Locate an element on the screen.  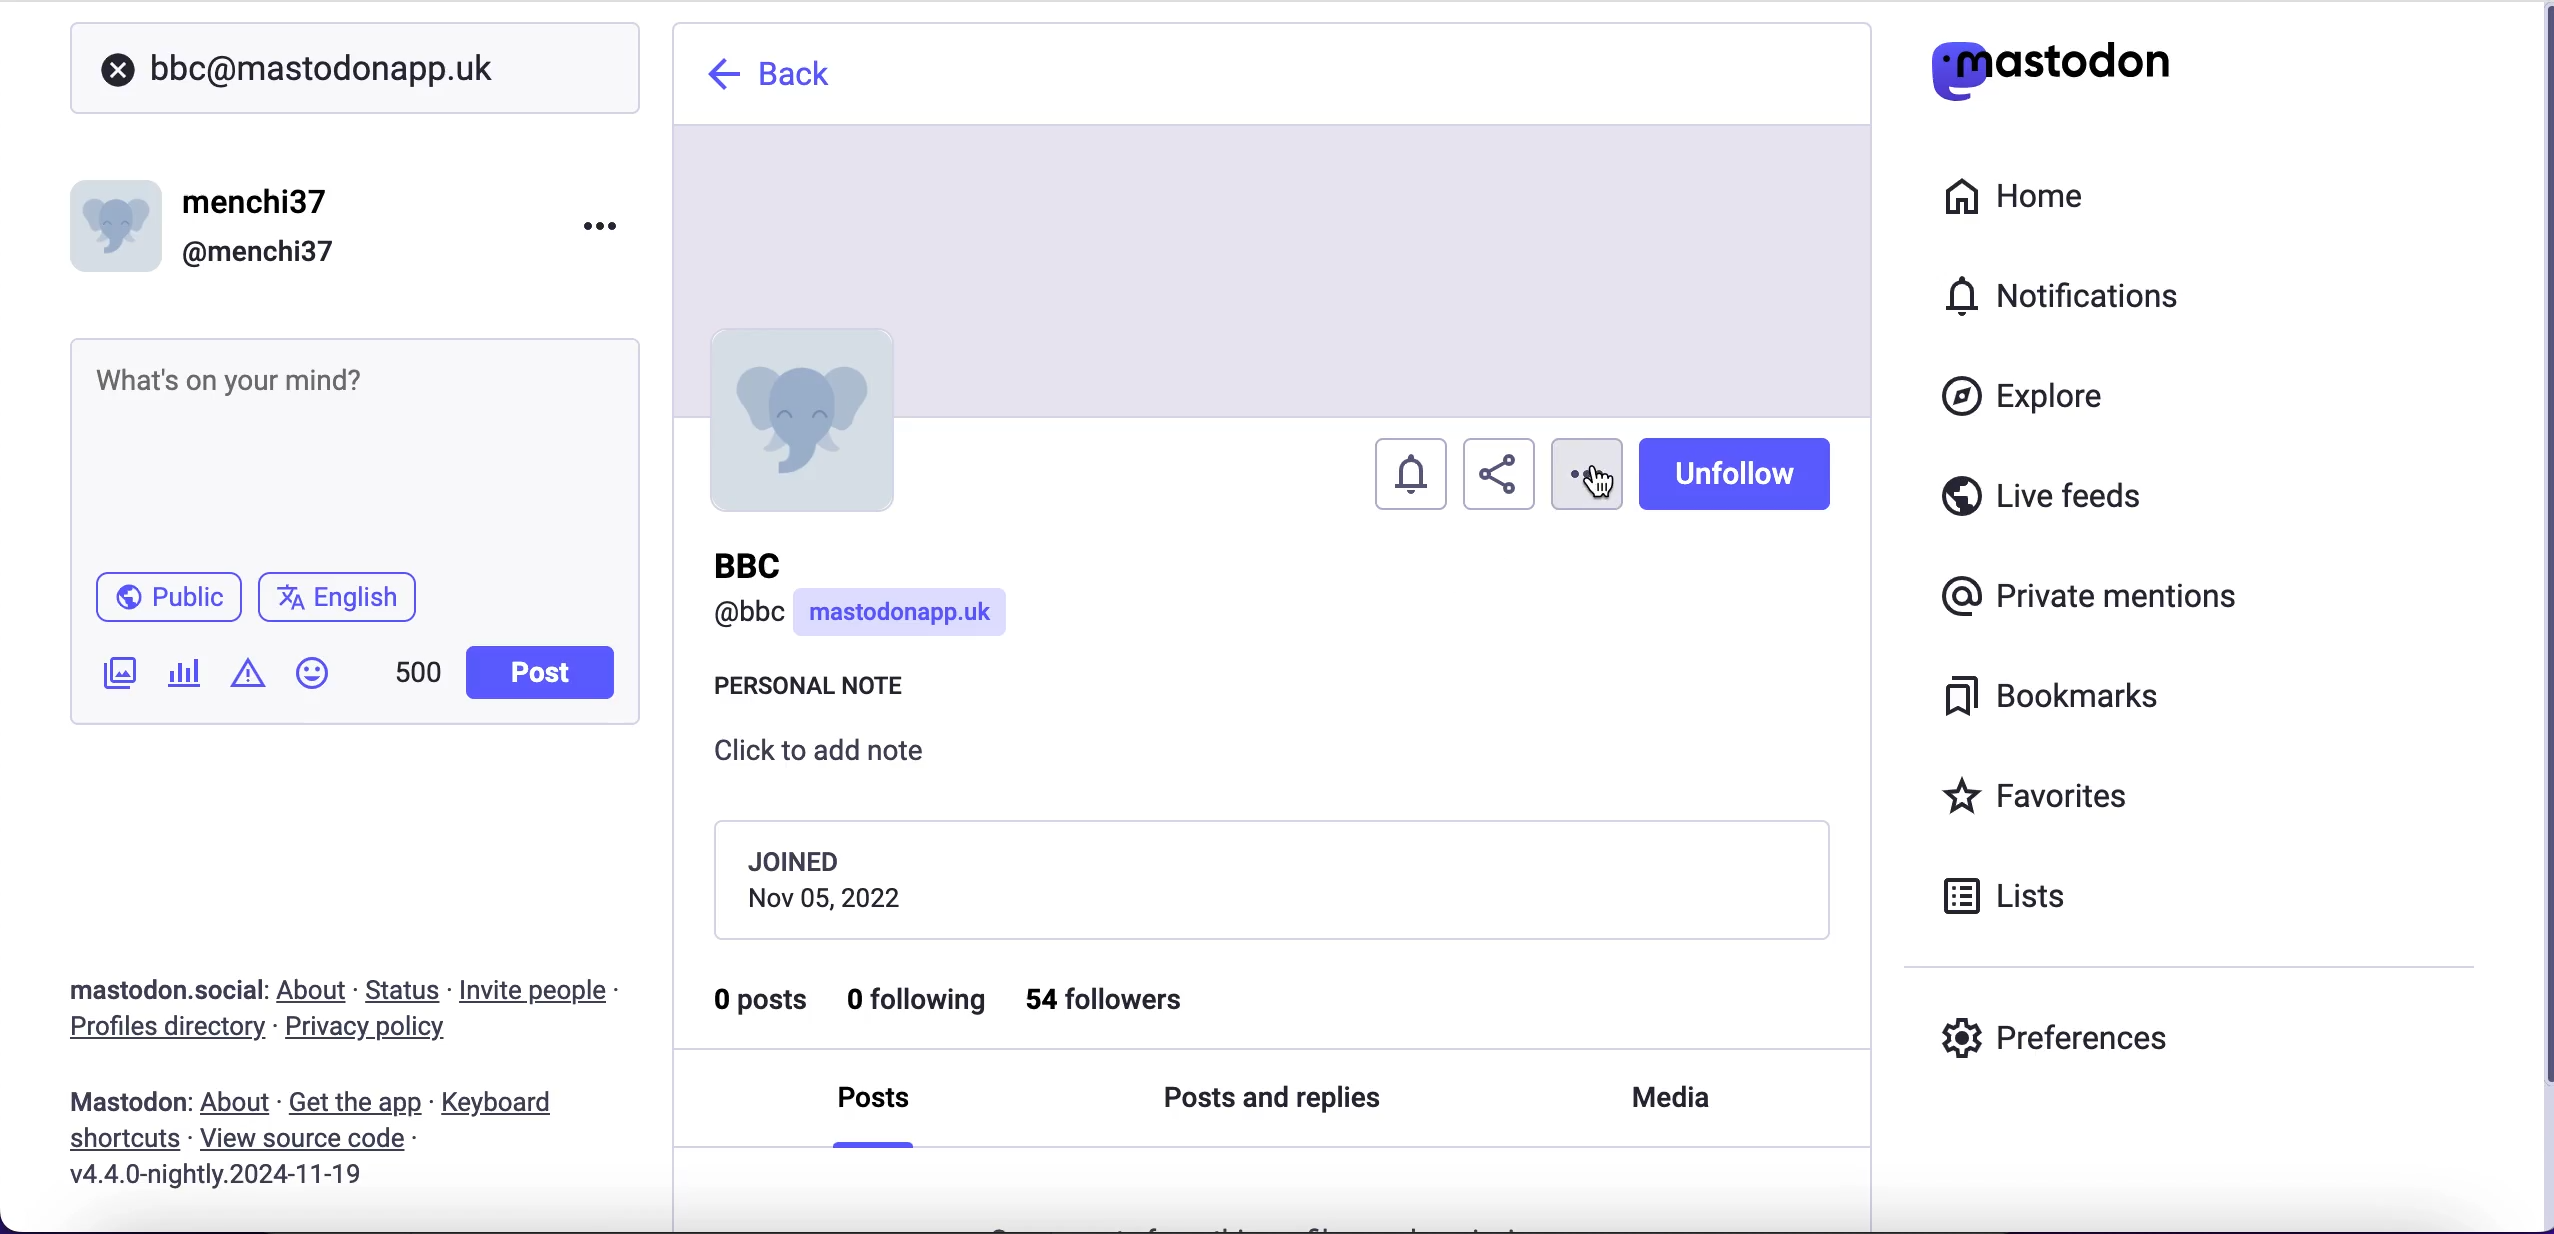
click to add note is located at coordinates (836, 758).